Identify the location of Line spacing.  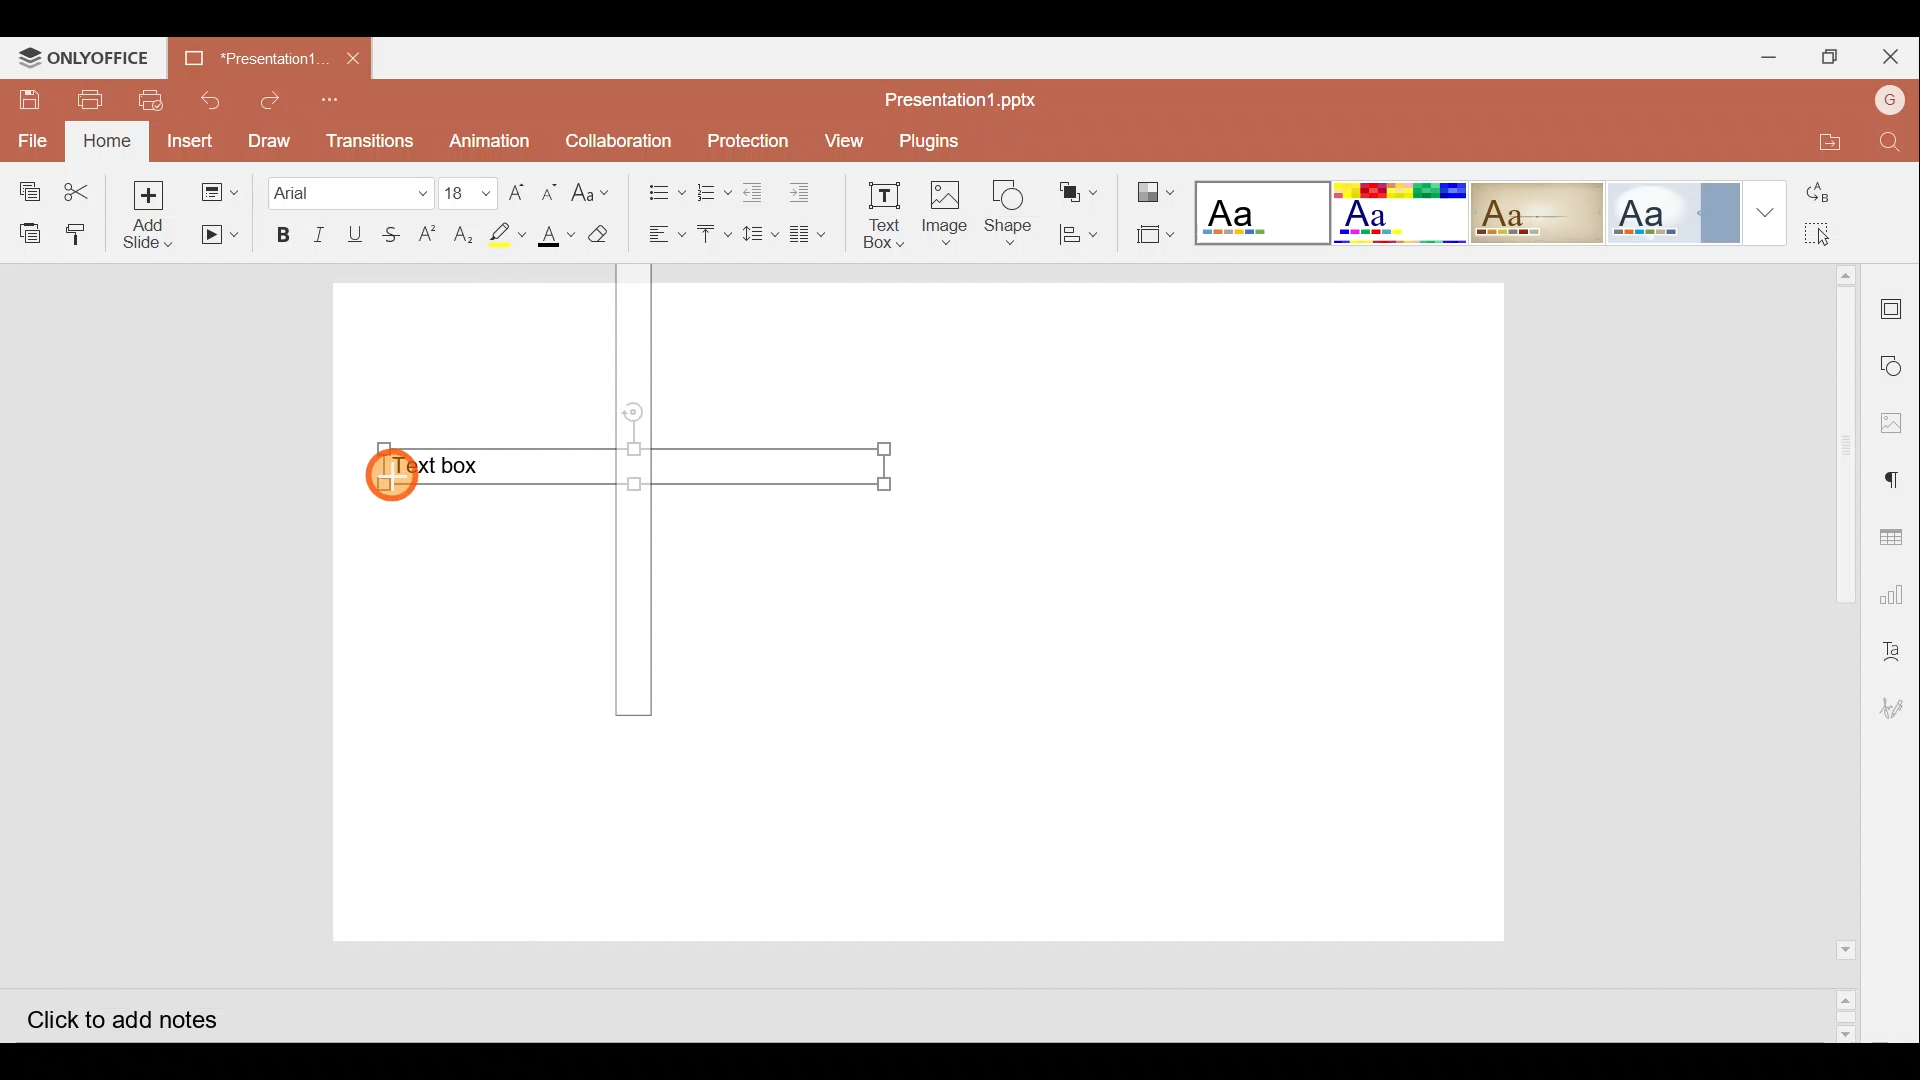
(762, 235).